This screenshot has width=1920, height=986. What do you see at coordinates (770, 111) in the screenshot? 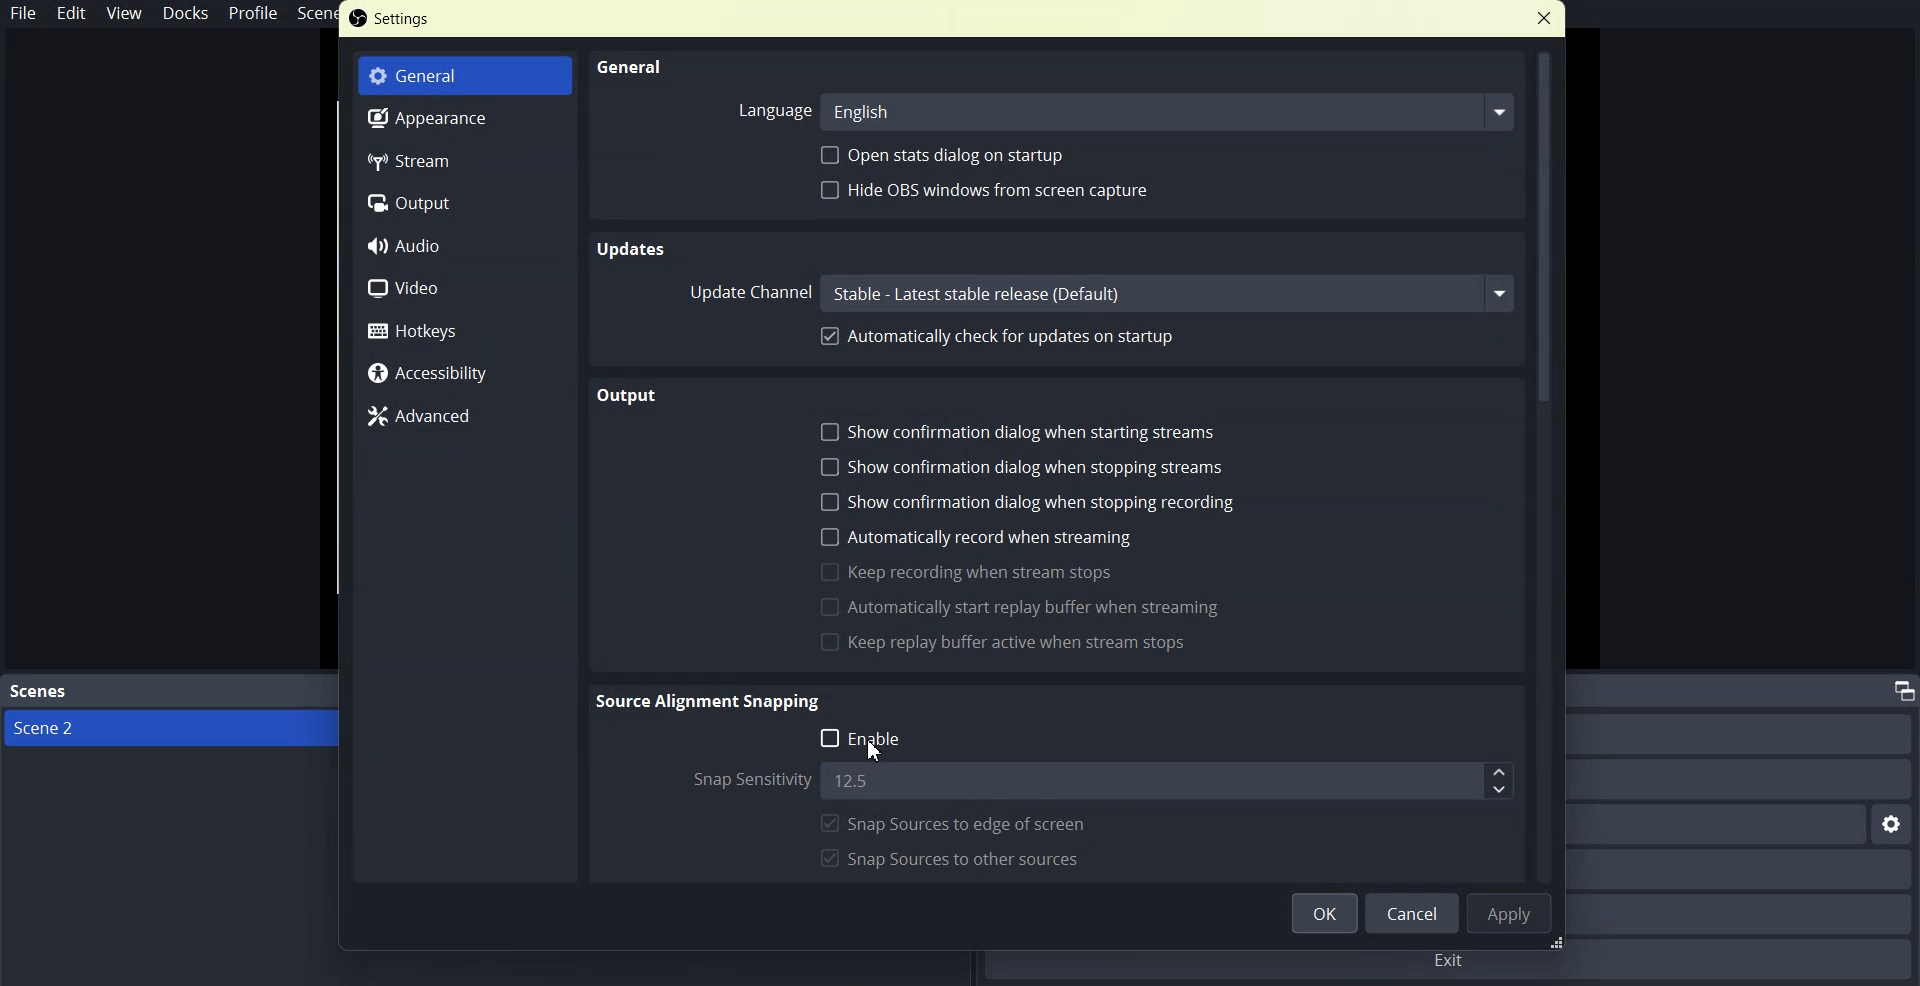
I see `Language` at bounding box center [770, 111].